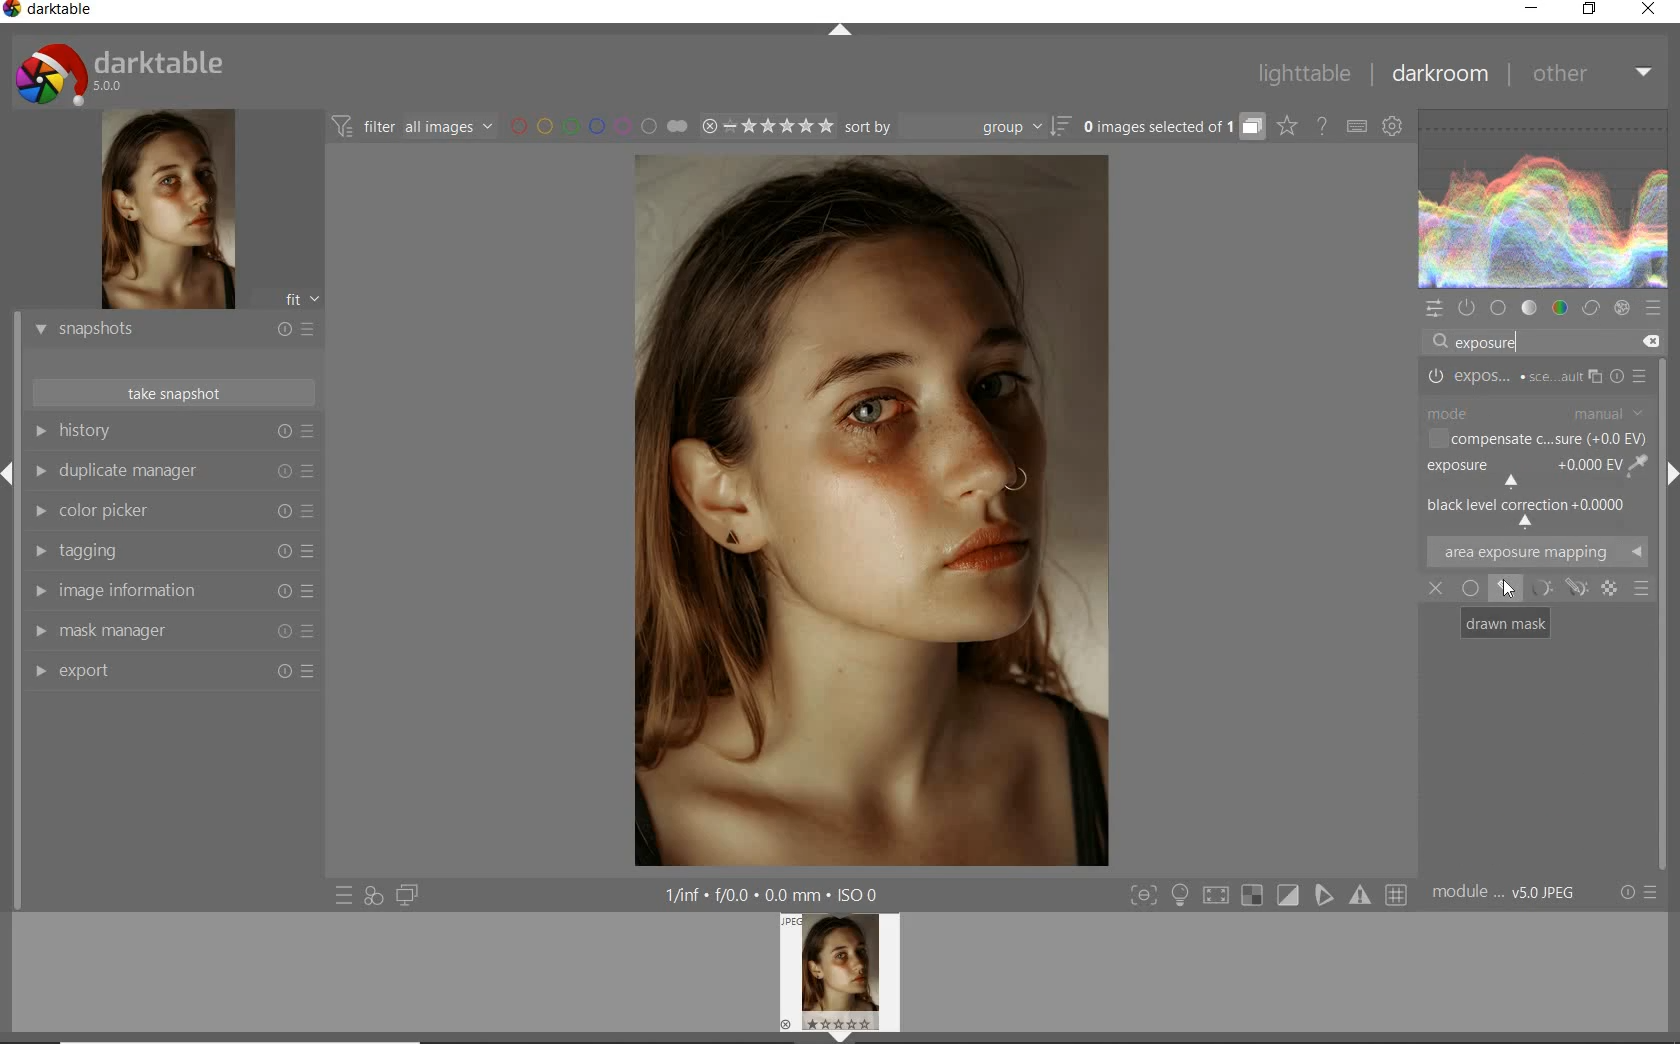 The image size is (1680, 1044). What do you see at coordinates (1322, 128) in the screenshot?
I see `enable online help` at bounding box center [1322, 128].